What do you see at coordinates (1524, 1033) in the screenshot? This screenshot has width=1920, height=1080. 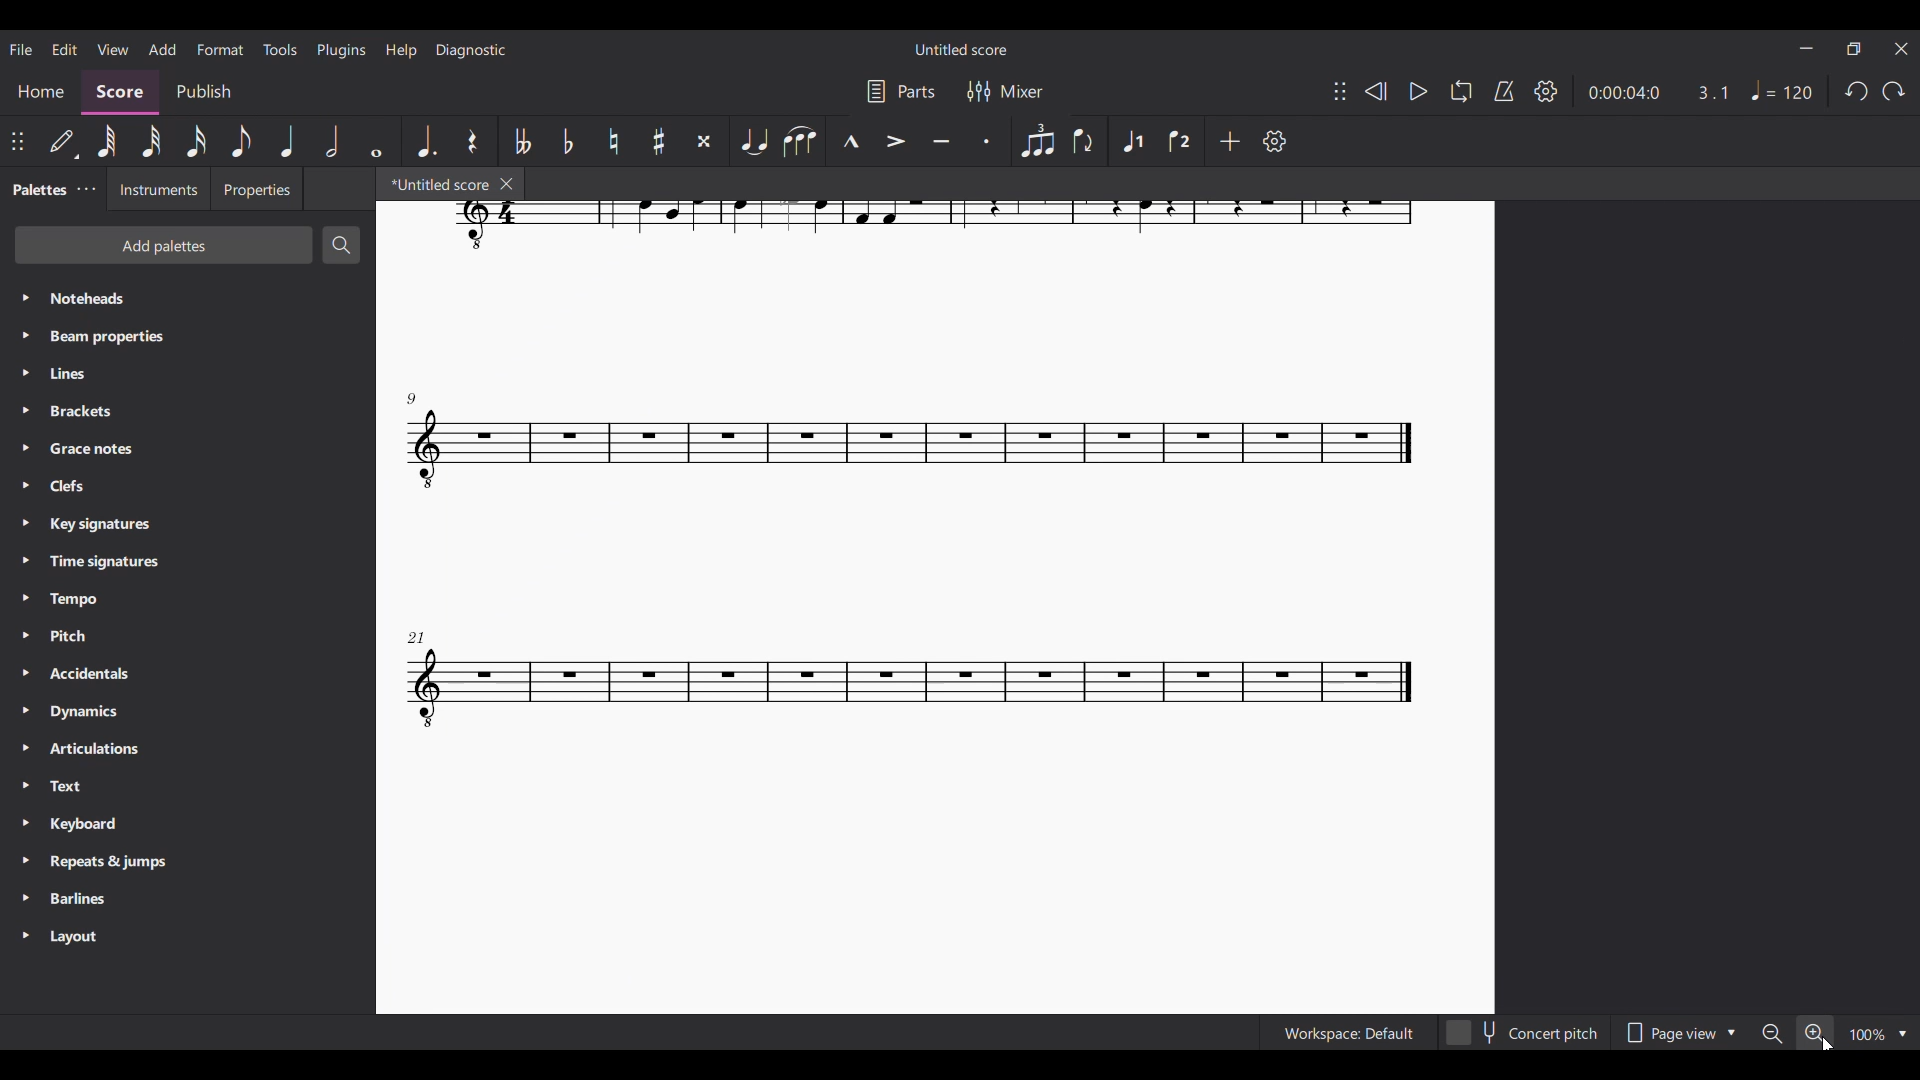 I see `Concert pitch toggle` at bounding box center [1524, 1033].